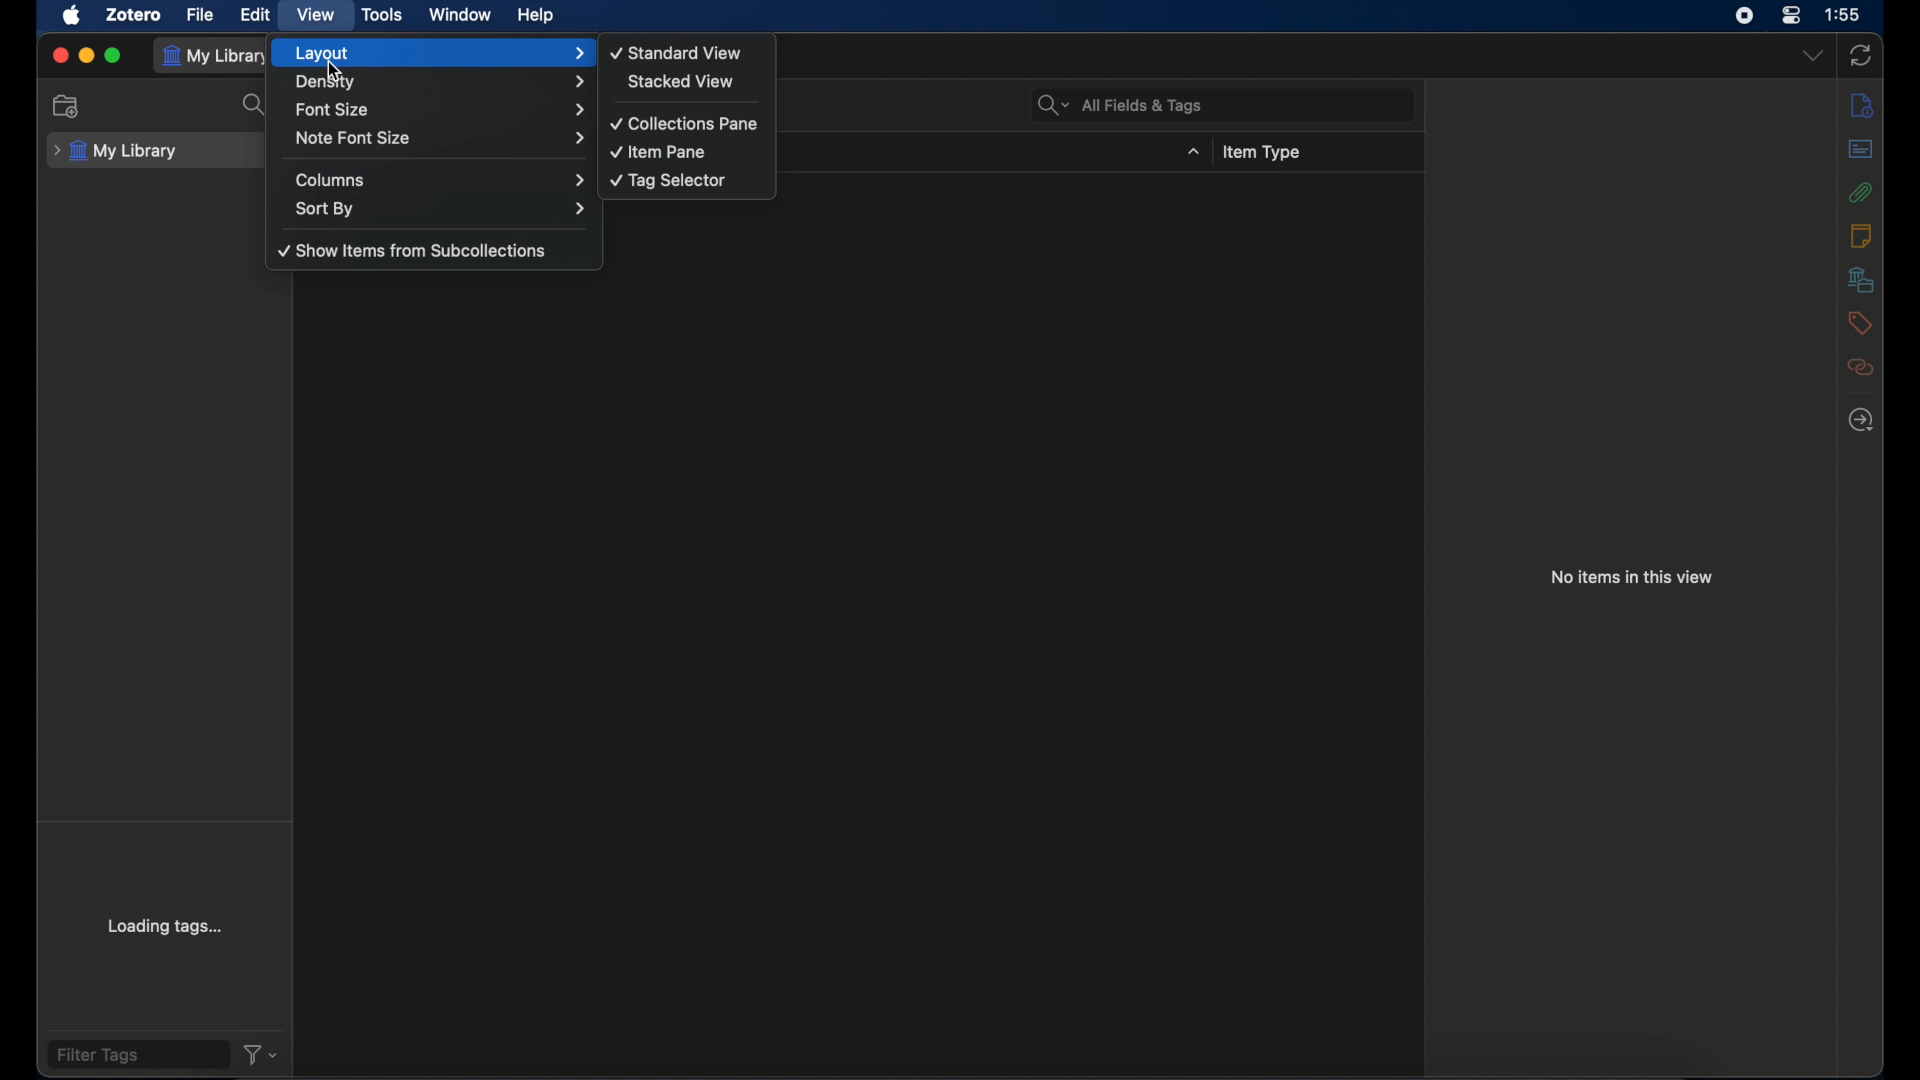  What do you see at coordinates (1861, 54) in the screenshot?
I see `sync` at bounding box center [1861, 54].